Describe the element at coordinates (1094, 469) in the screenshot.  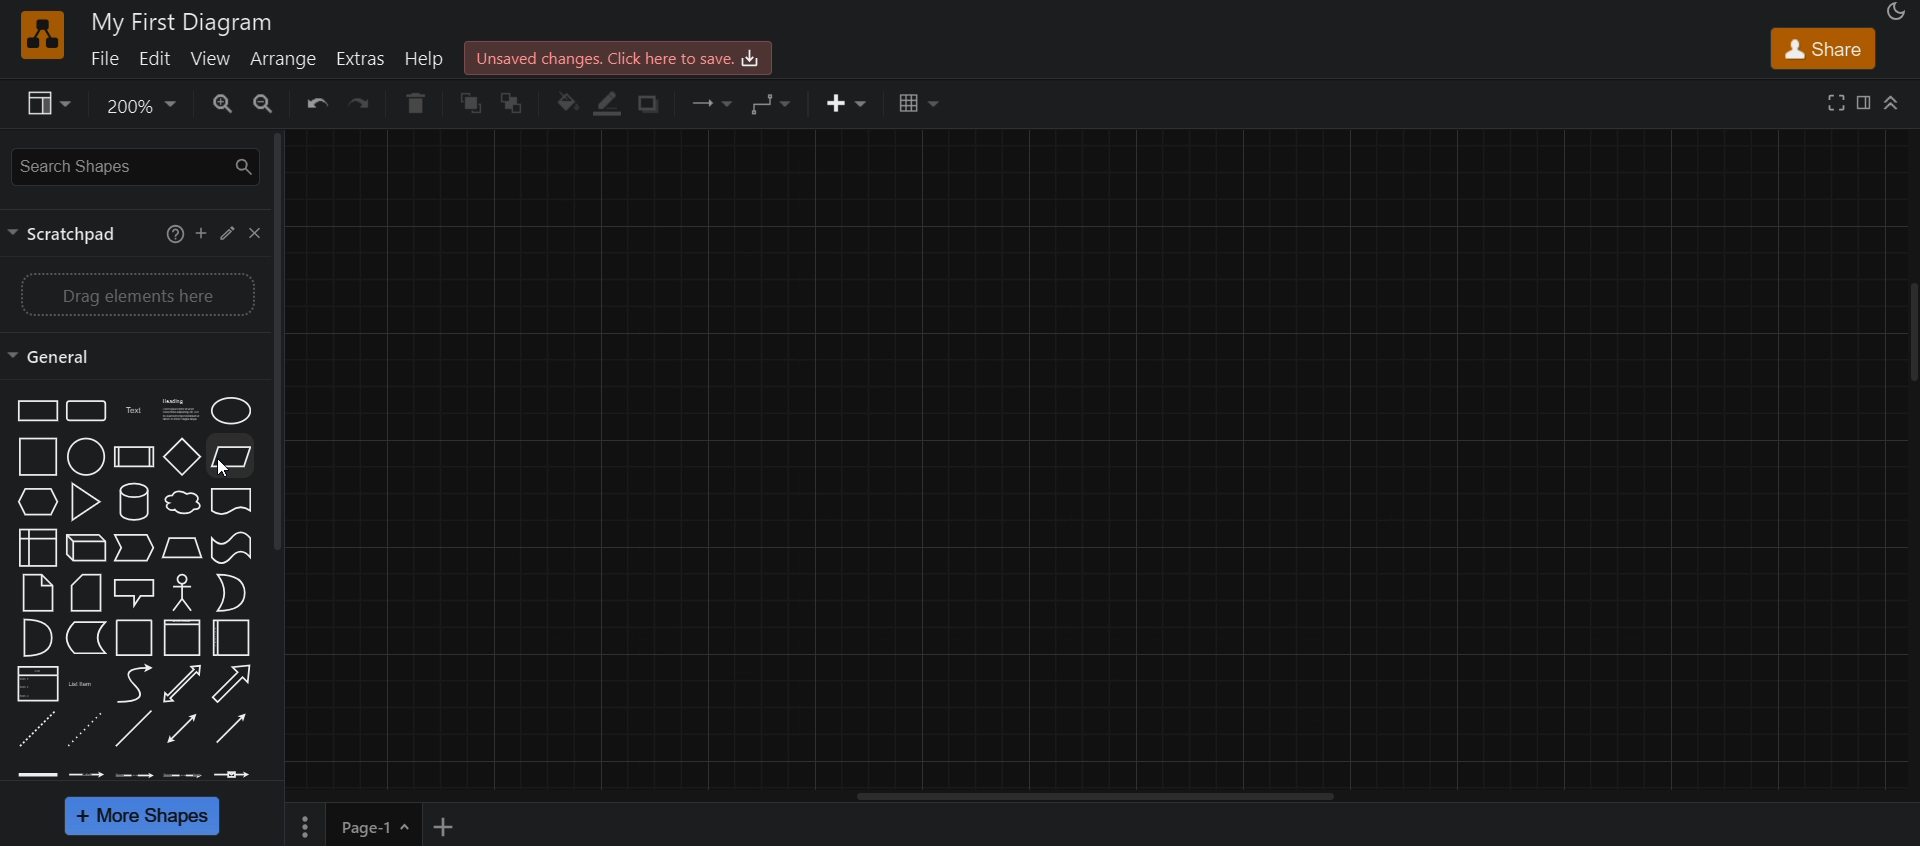
I see `canvas set to 200%` at that location.